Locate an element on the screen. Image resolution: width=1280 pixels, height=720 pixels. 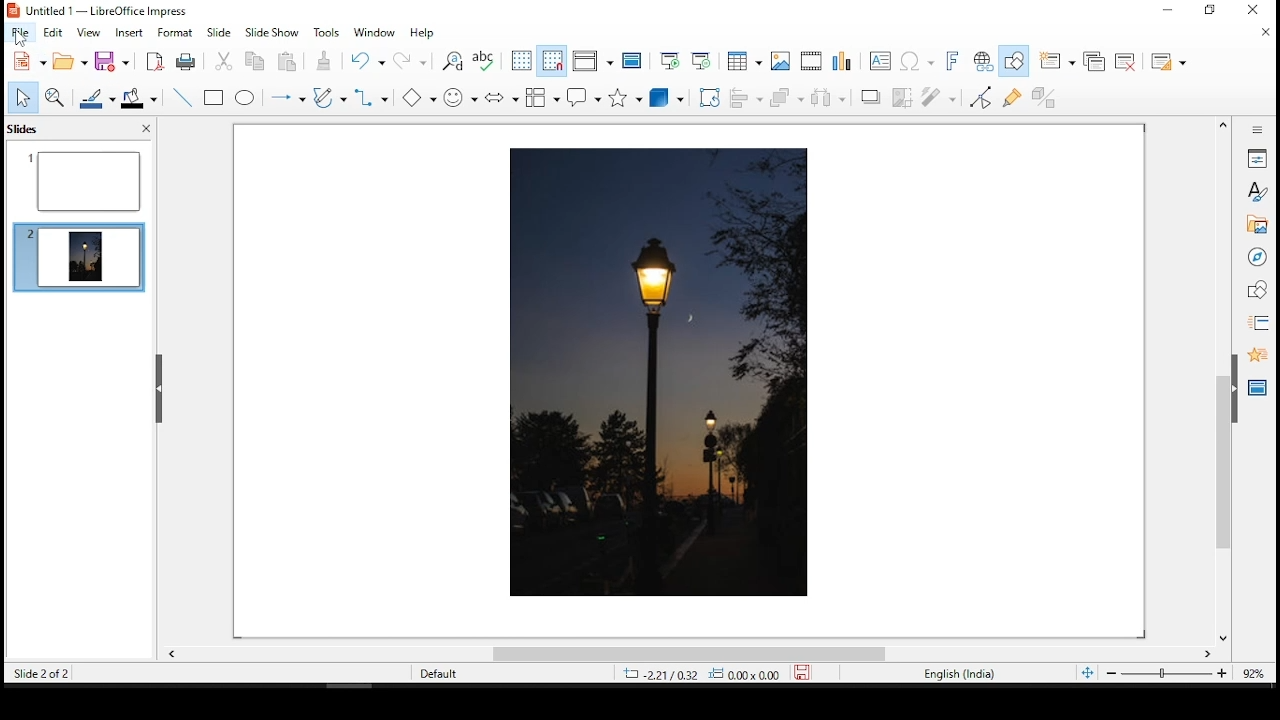
show grid is located at coordinates (520, 60).